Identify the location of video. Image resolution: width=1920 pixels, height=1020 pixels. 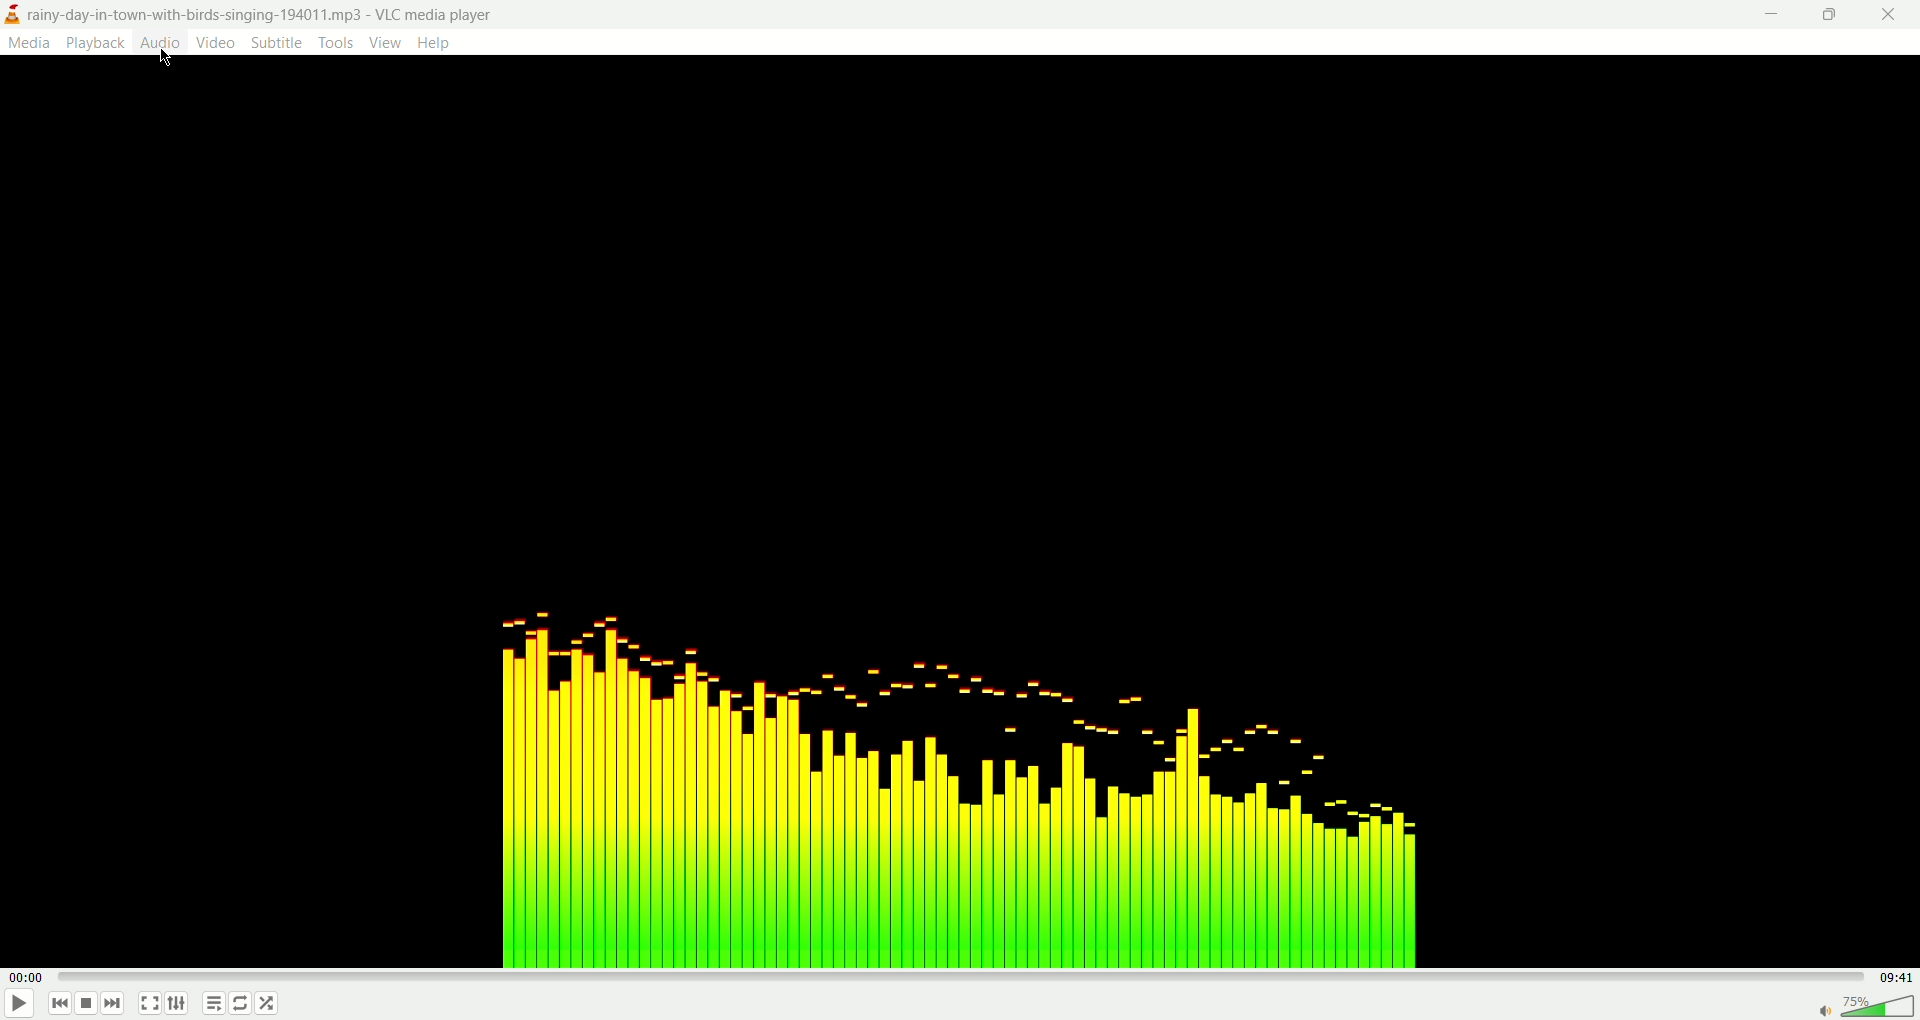
(216, 41).